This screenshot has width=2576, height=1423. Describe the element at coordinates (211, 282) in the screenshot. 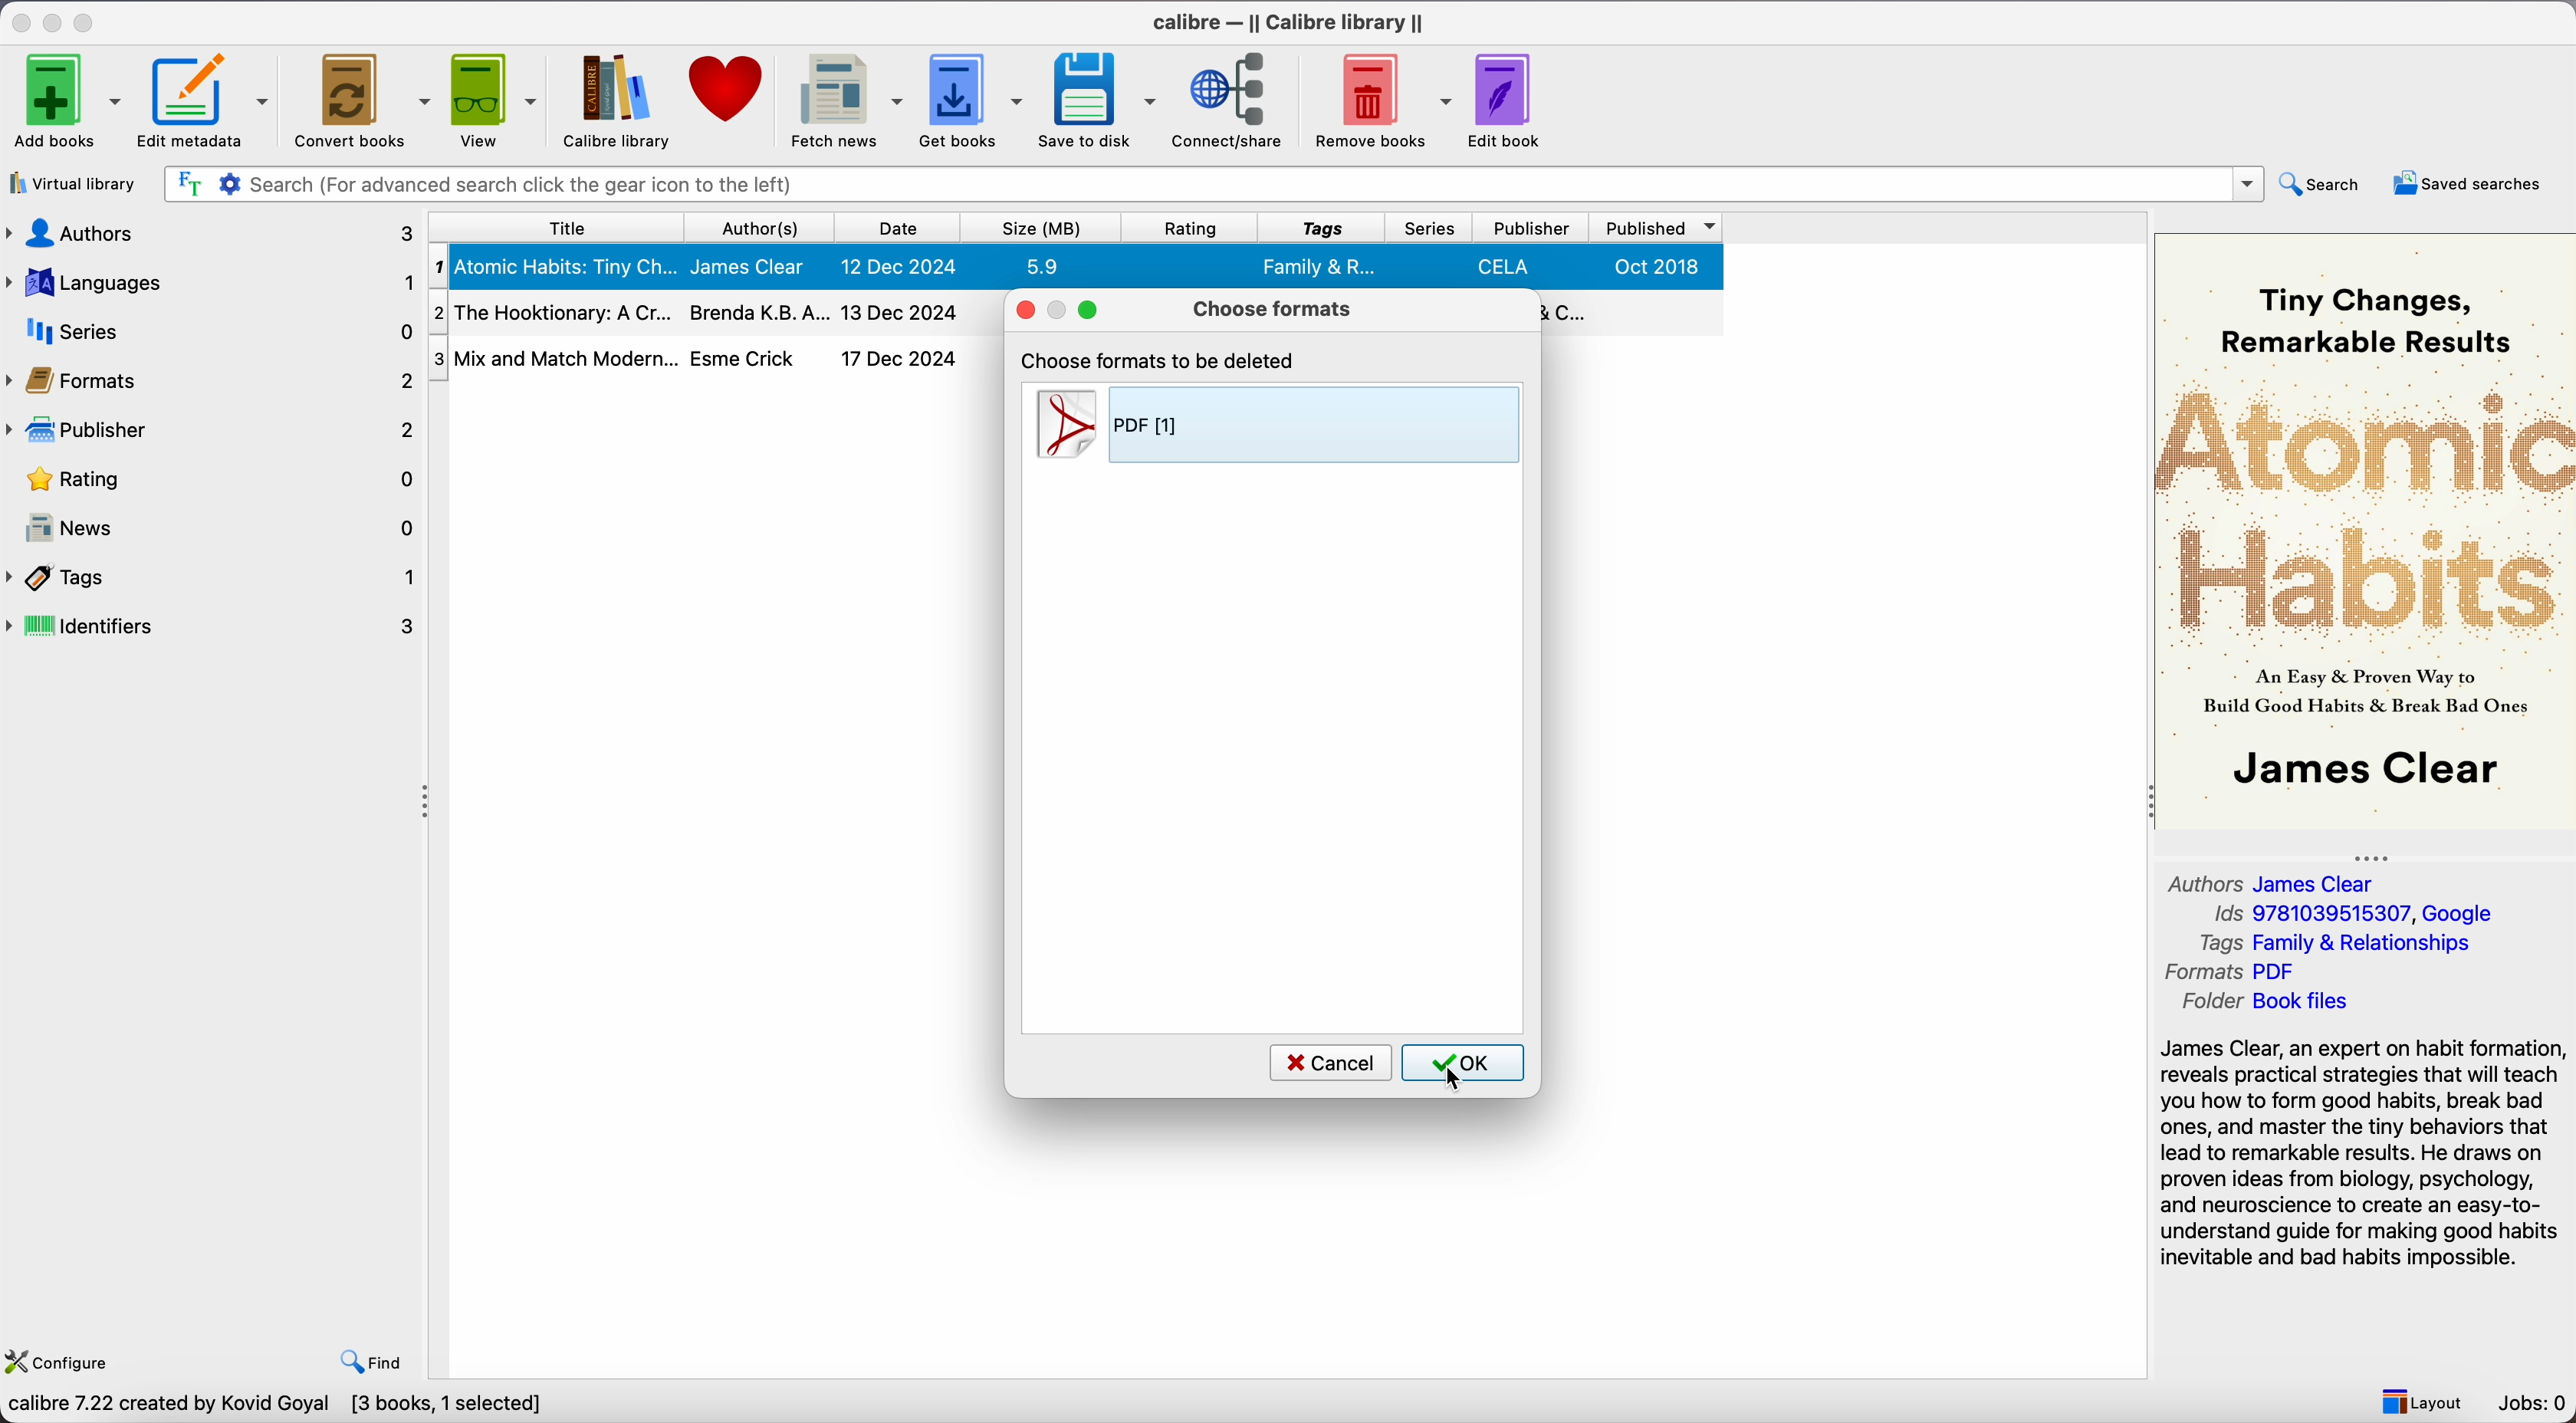

I see `languages` at that location.